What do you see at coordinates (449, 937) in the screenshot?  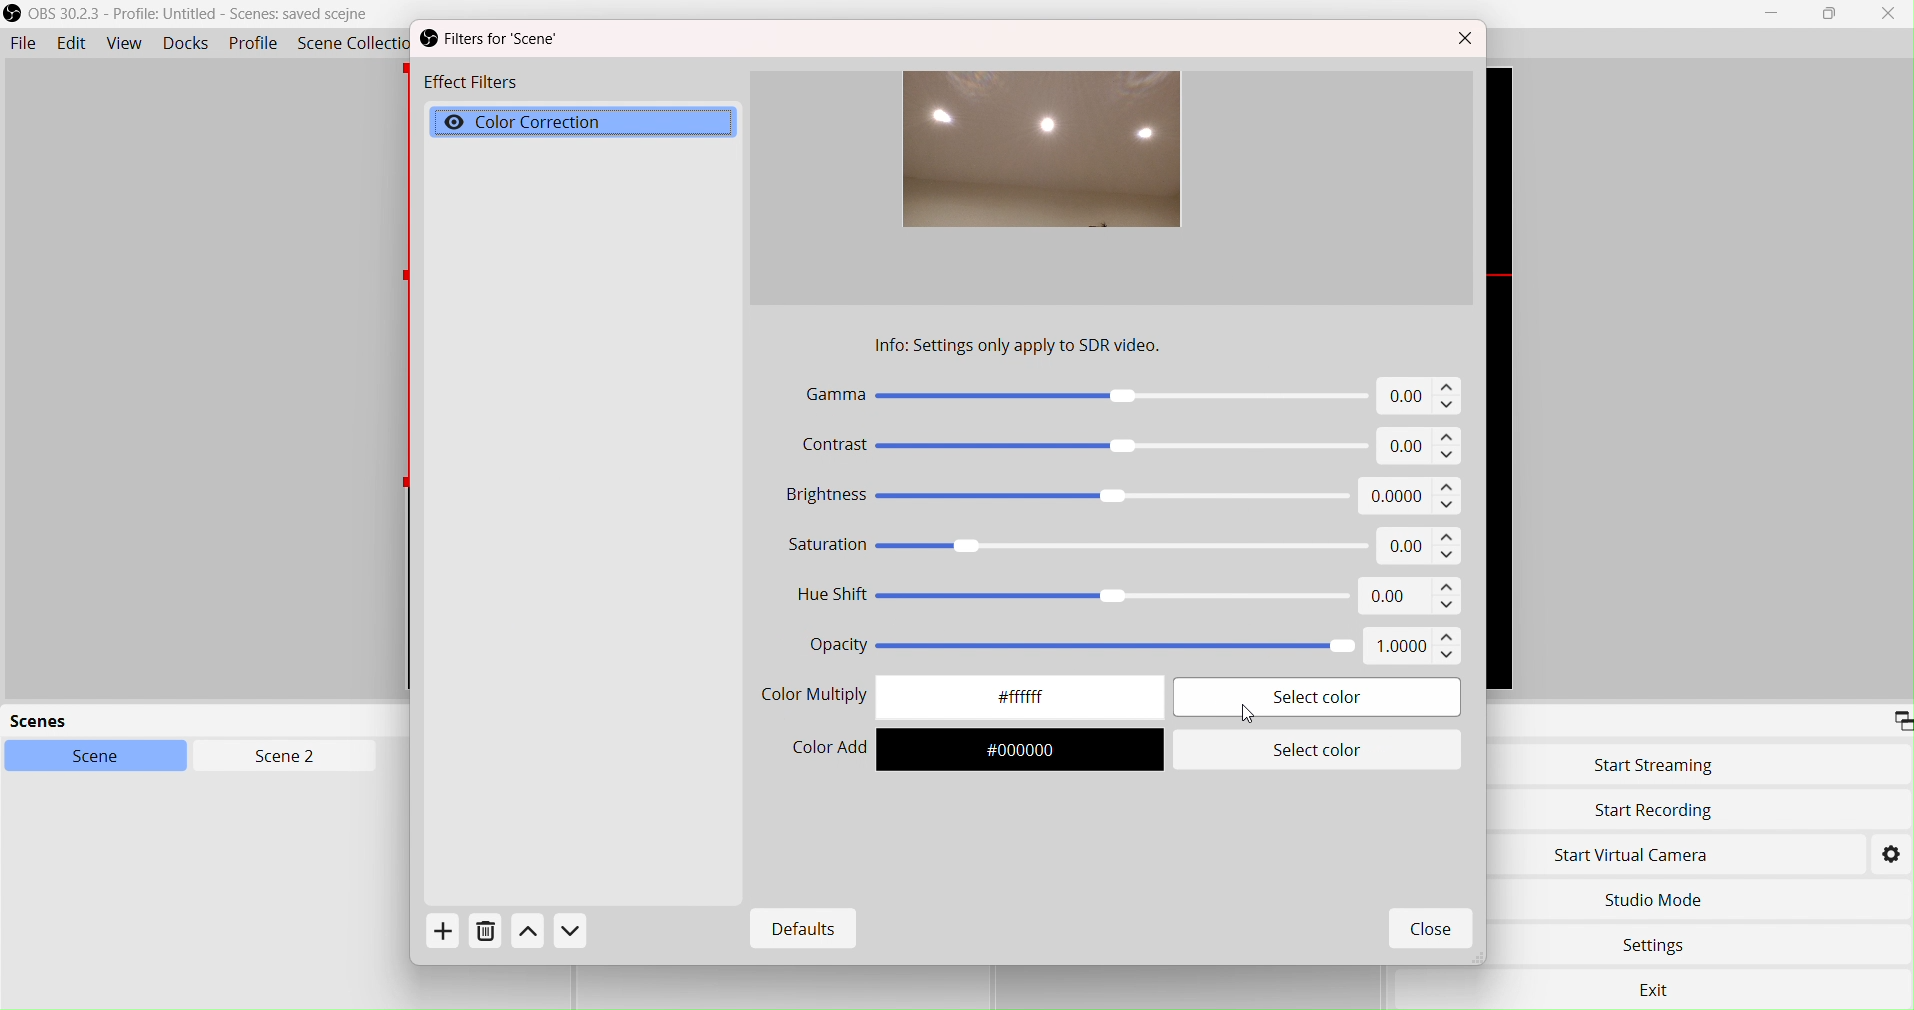 I see `Add` at bounding box center [449, 937].